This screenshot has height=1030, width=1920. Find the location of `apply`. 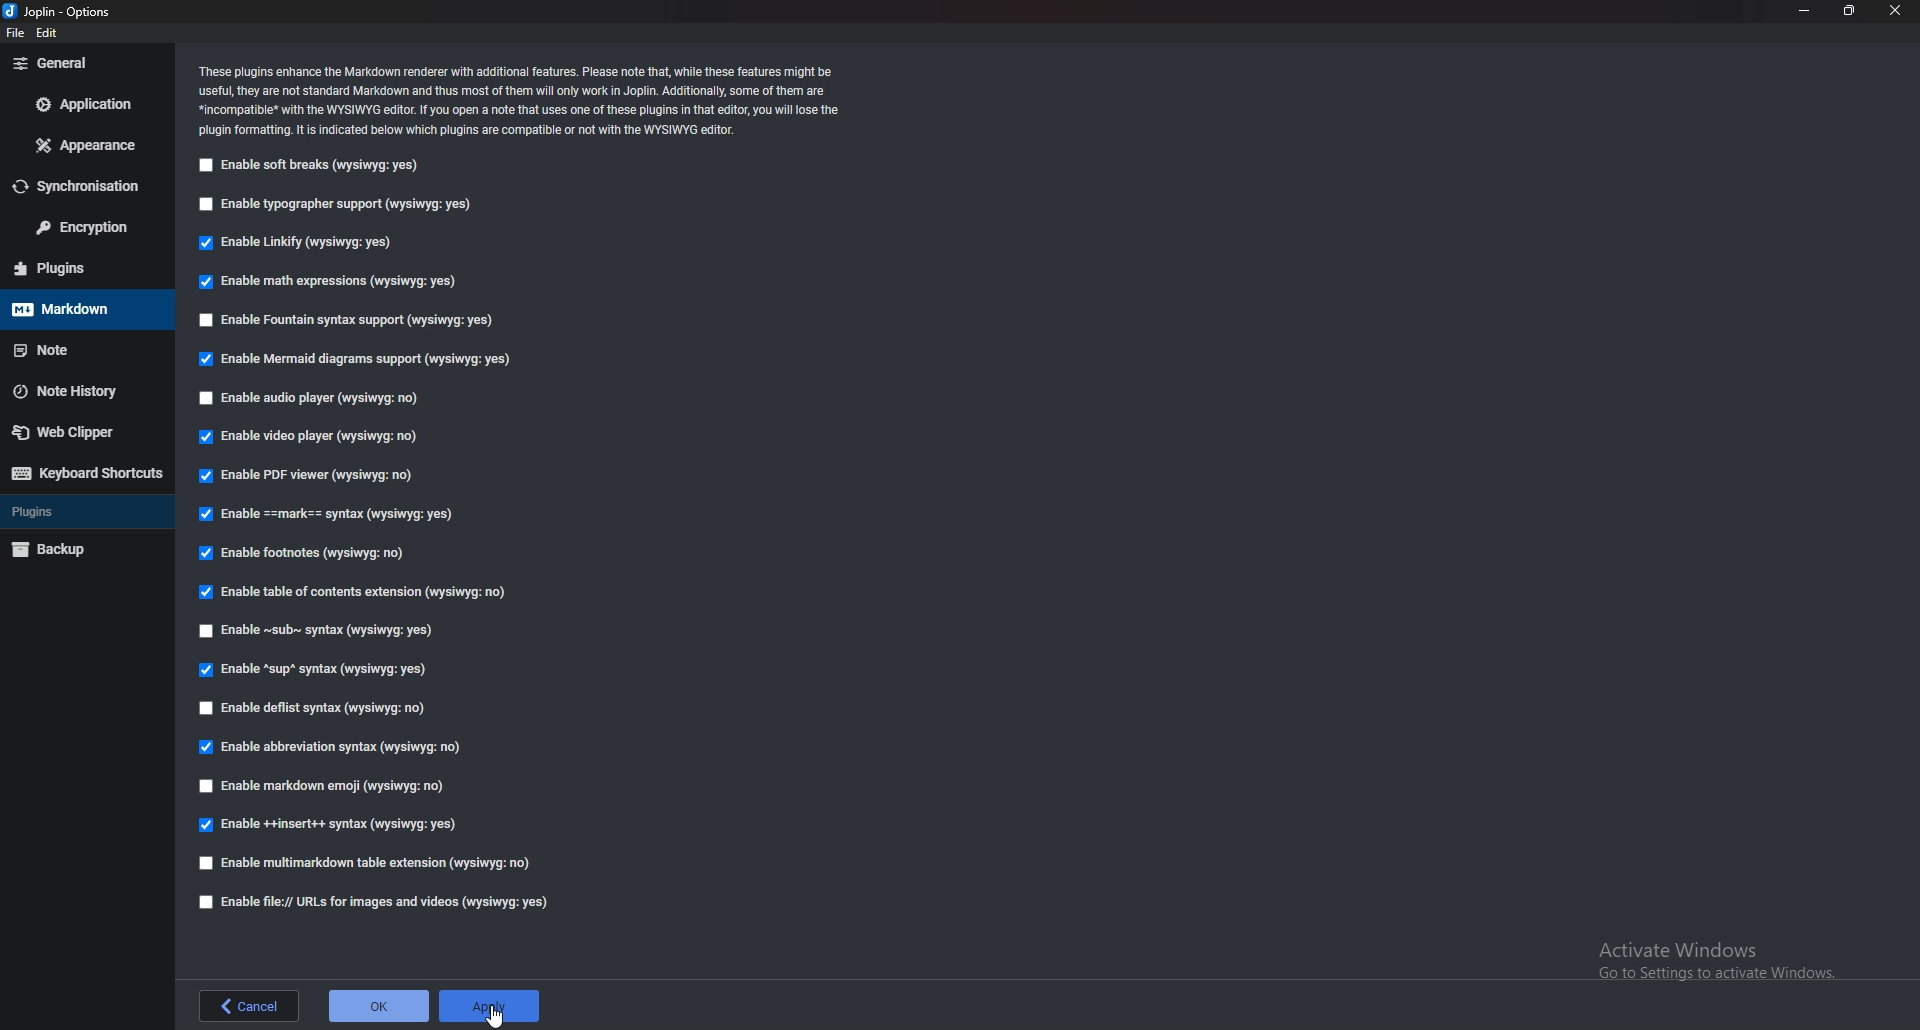

apply is located at coordinates (490, 999).